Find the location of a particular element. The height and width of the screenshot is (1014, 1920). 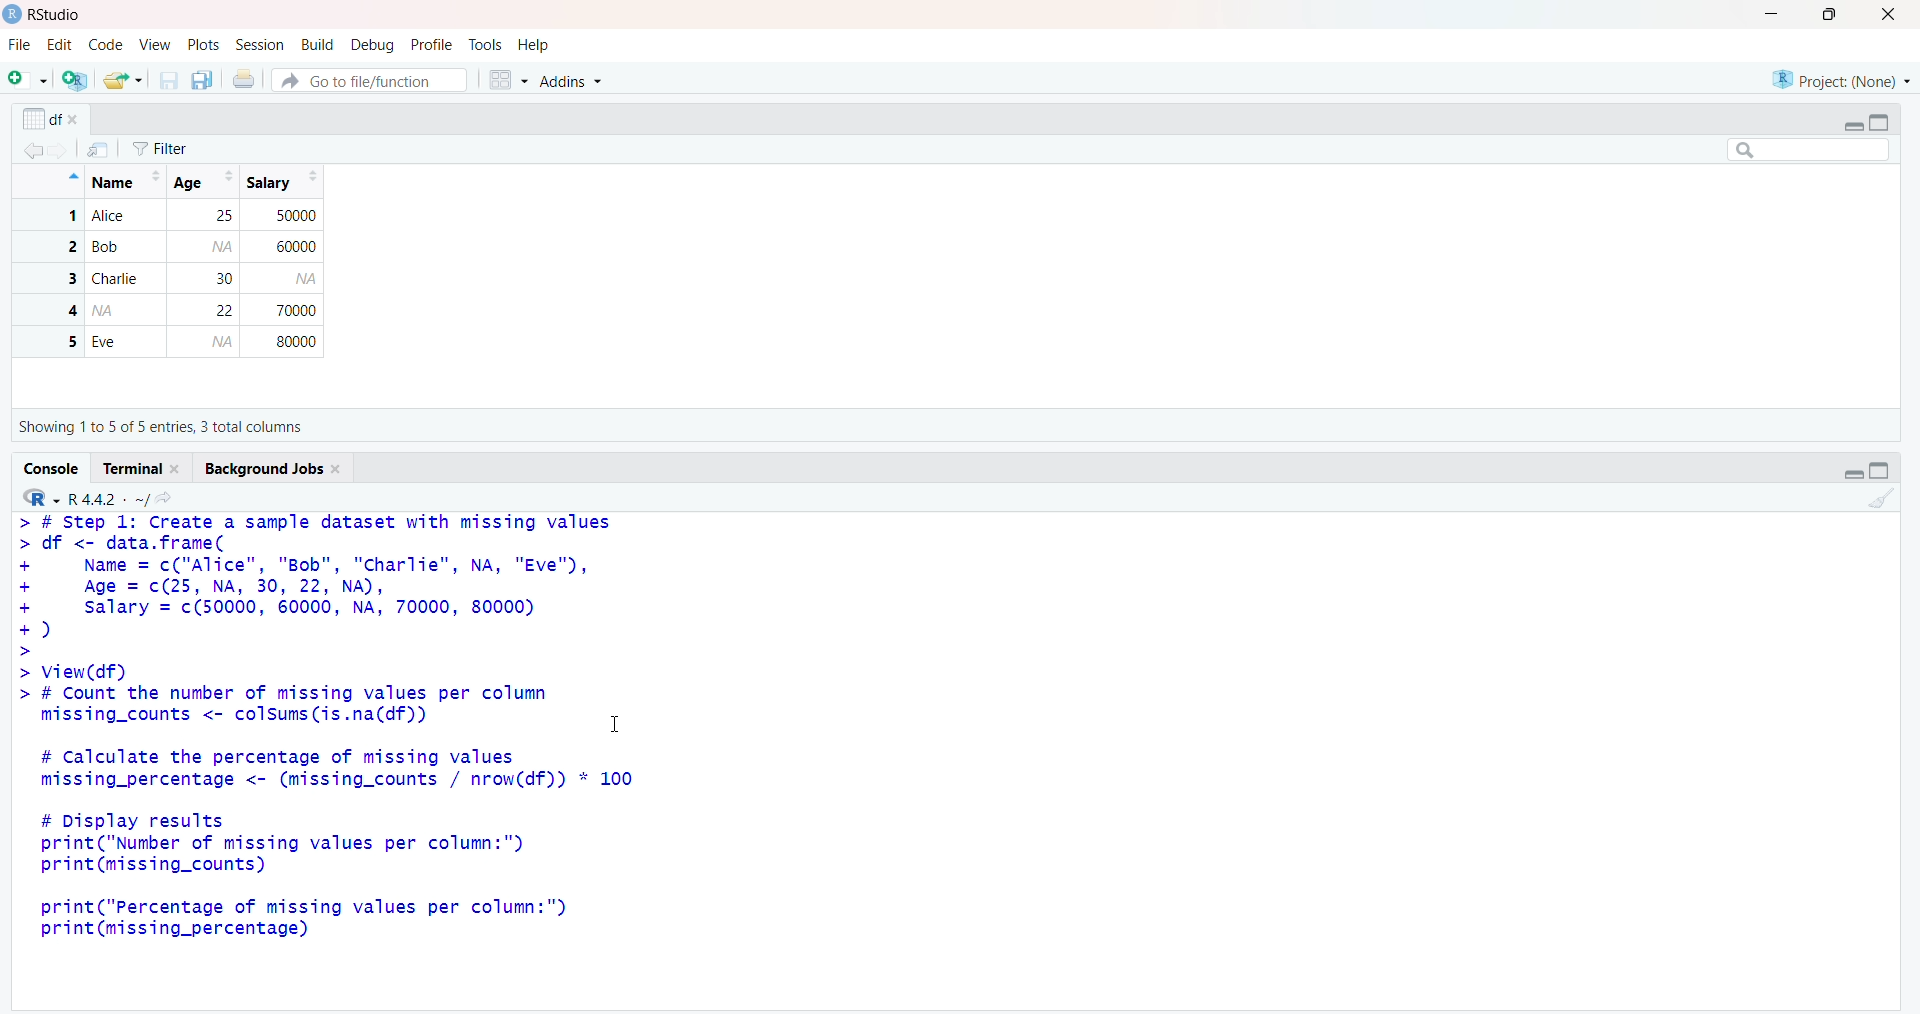

Edit is located at coordinates (61, 47).